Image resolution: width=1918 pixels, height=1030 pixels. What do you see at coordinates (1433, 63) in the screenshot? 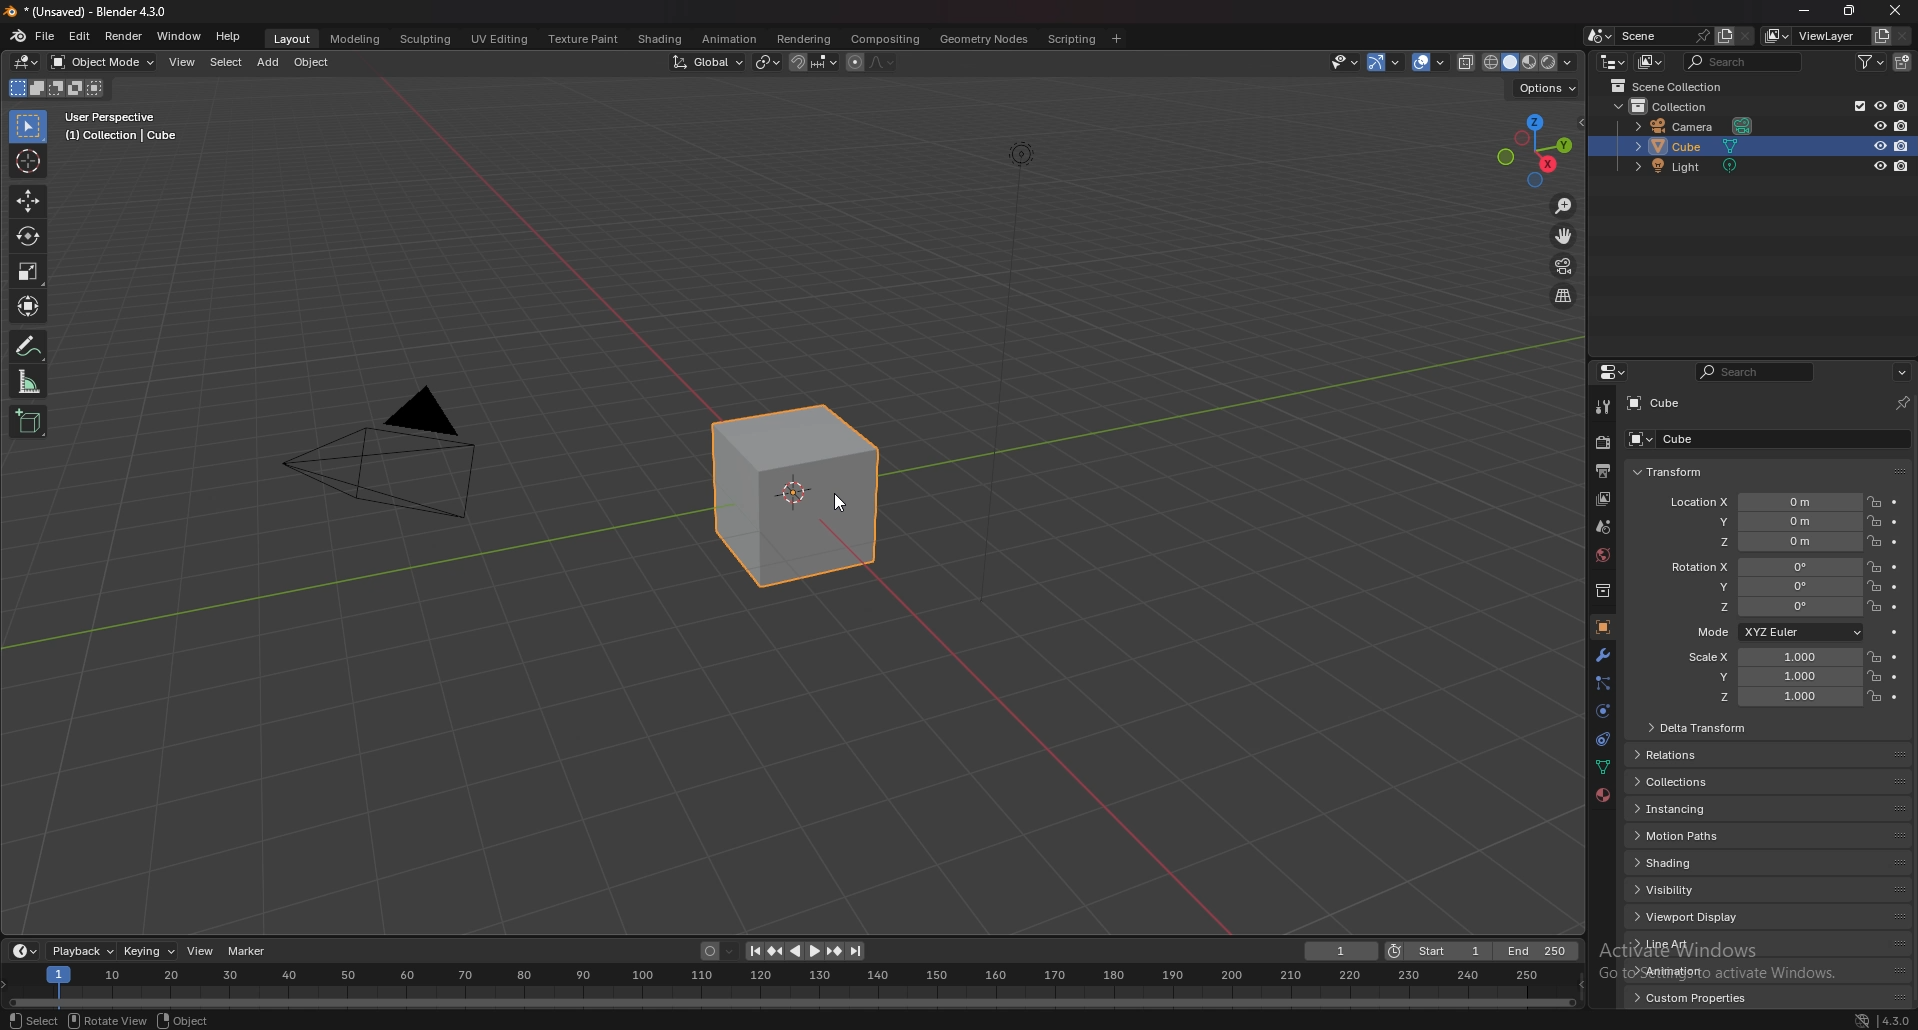
I see `show overlays` at bounding box center [1433, 63].